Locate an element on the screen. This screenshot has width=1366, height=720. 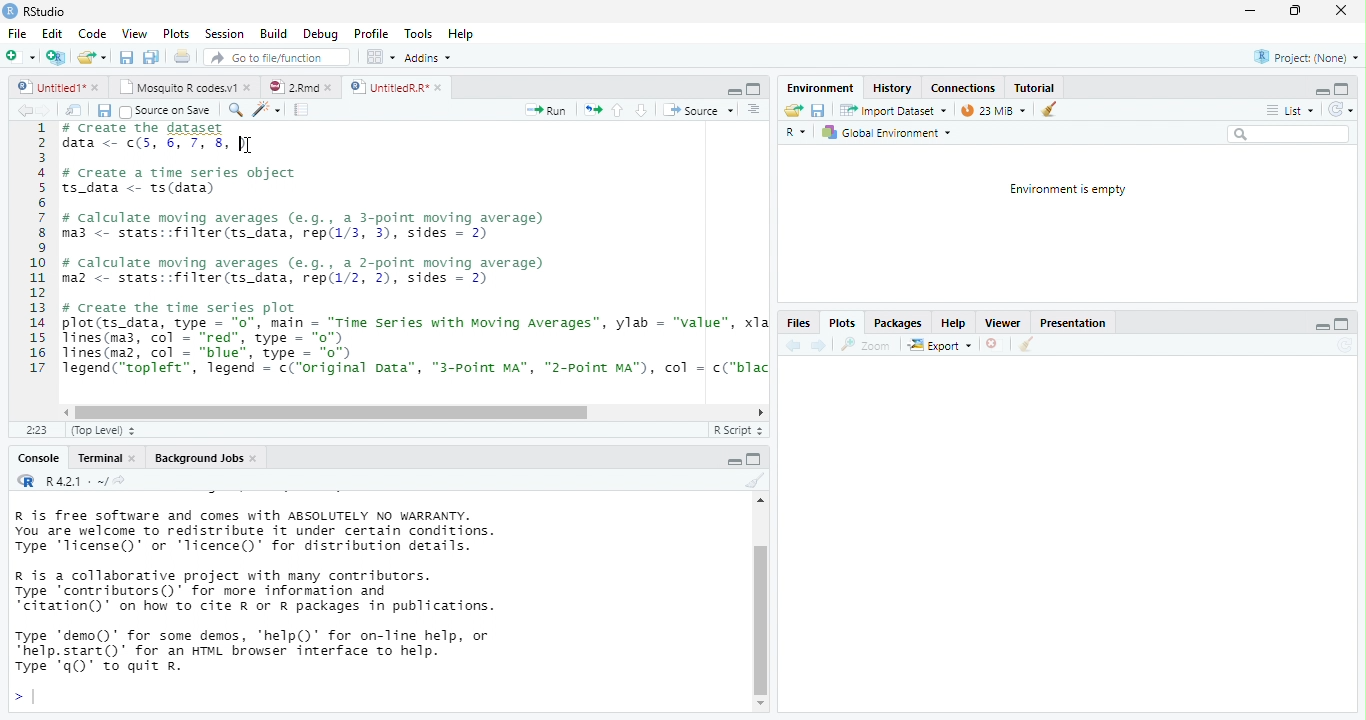
Viewer is located at coordinates (1002, 323).